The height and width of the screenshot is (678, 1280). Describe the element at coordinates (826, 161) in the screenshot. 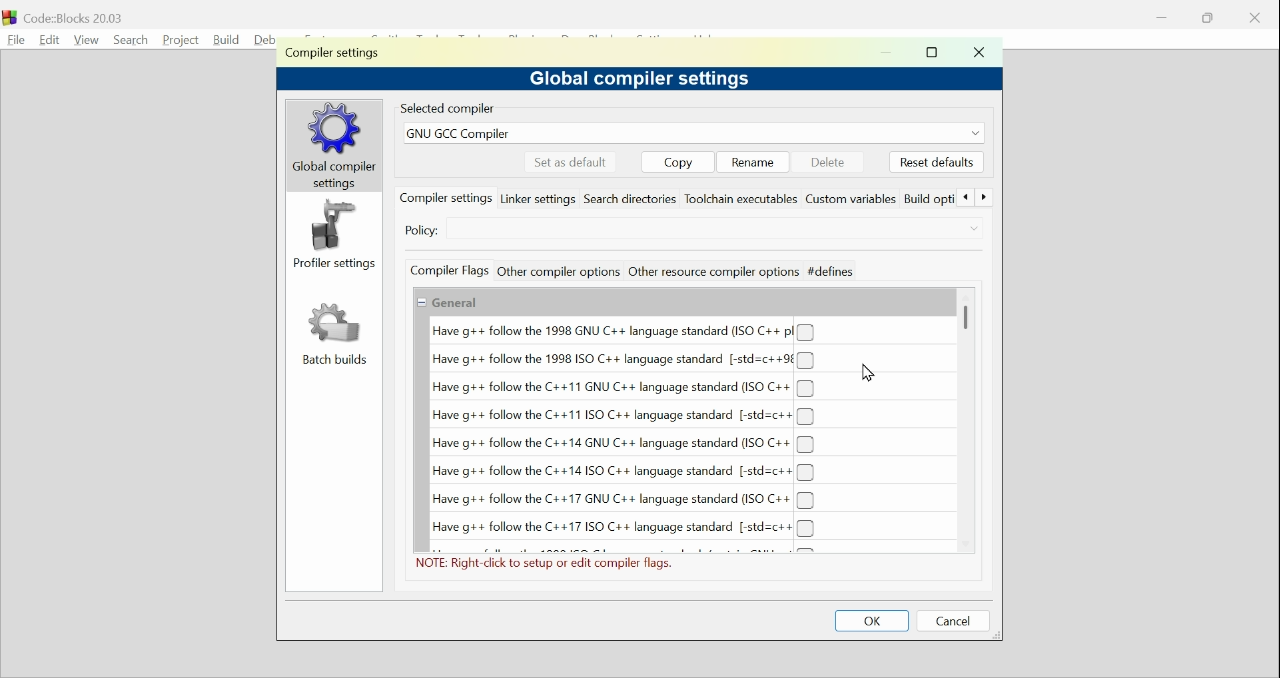

I see `delete` at that location.